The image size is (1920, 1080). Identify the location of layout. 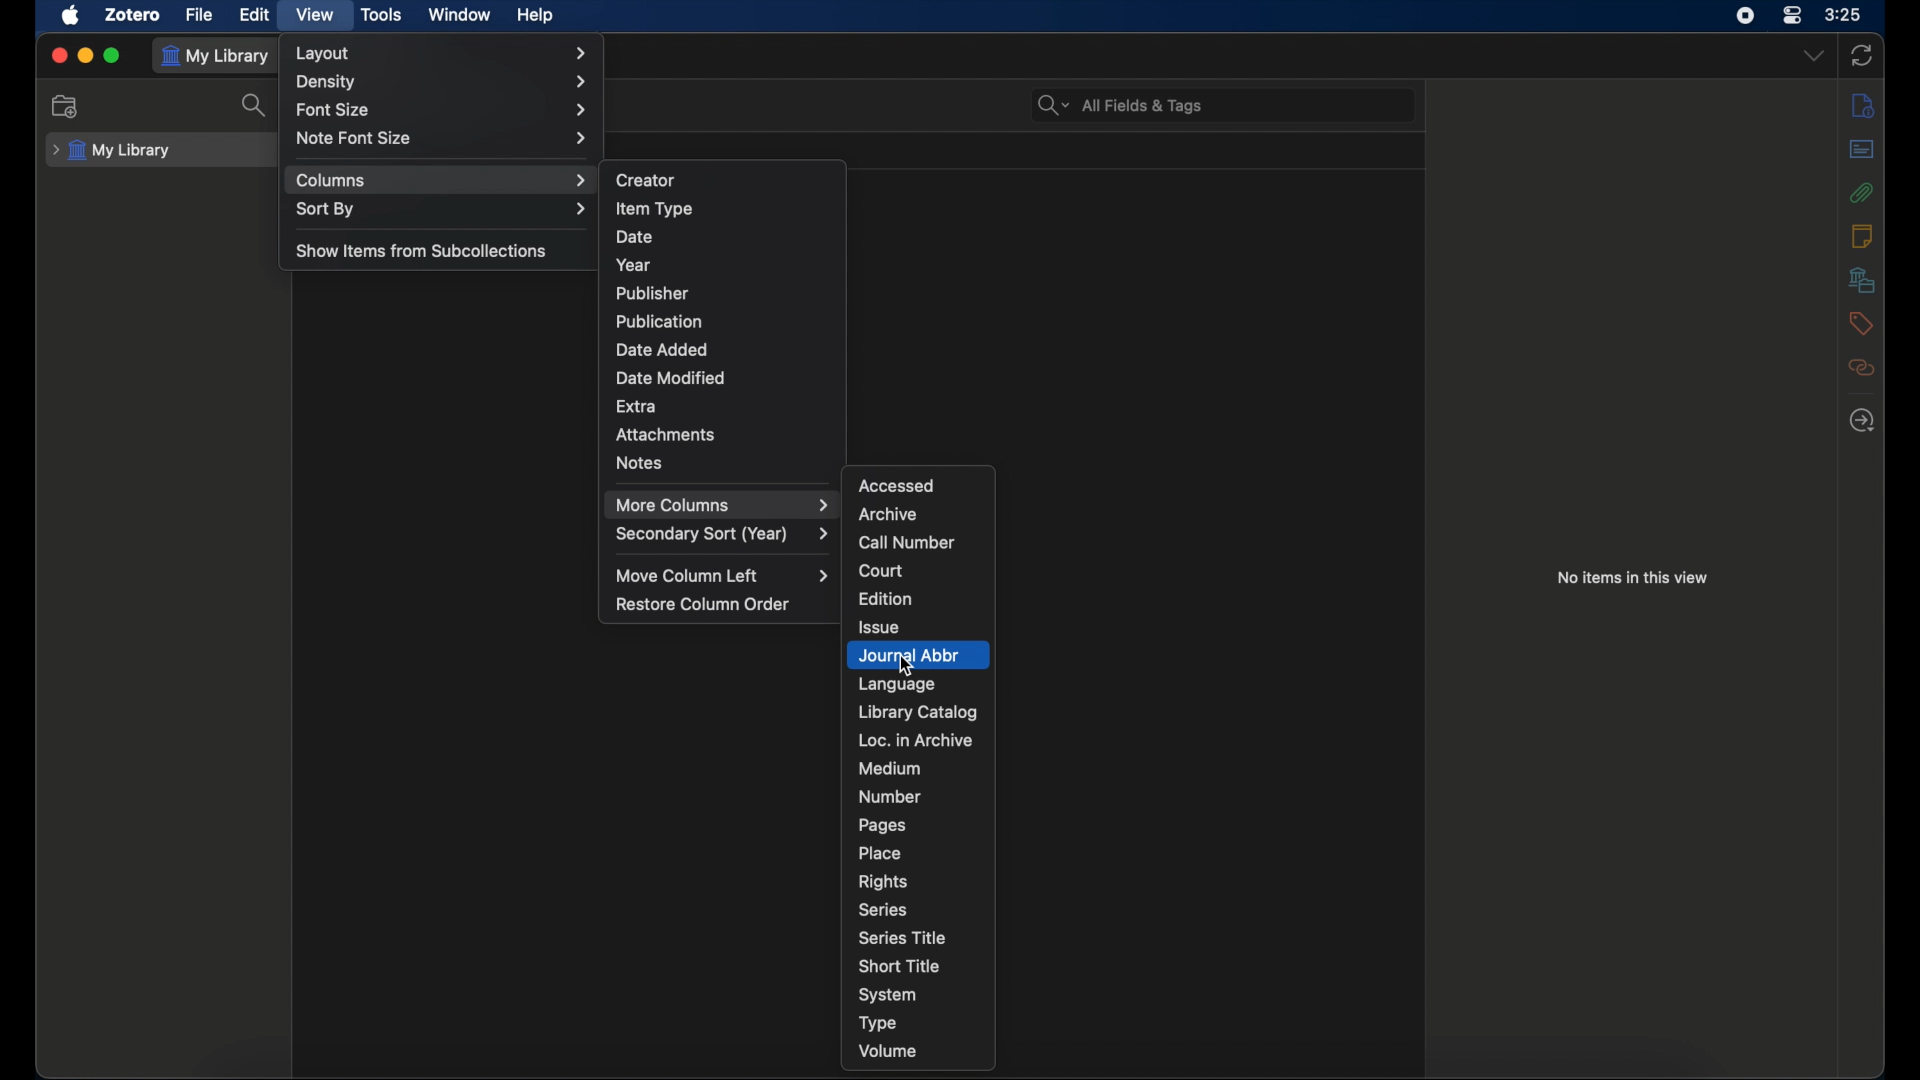
(443, 53).